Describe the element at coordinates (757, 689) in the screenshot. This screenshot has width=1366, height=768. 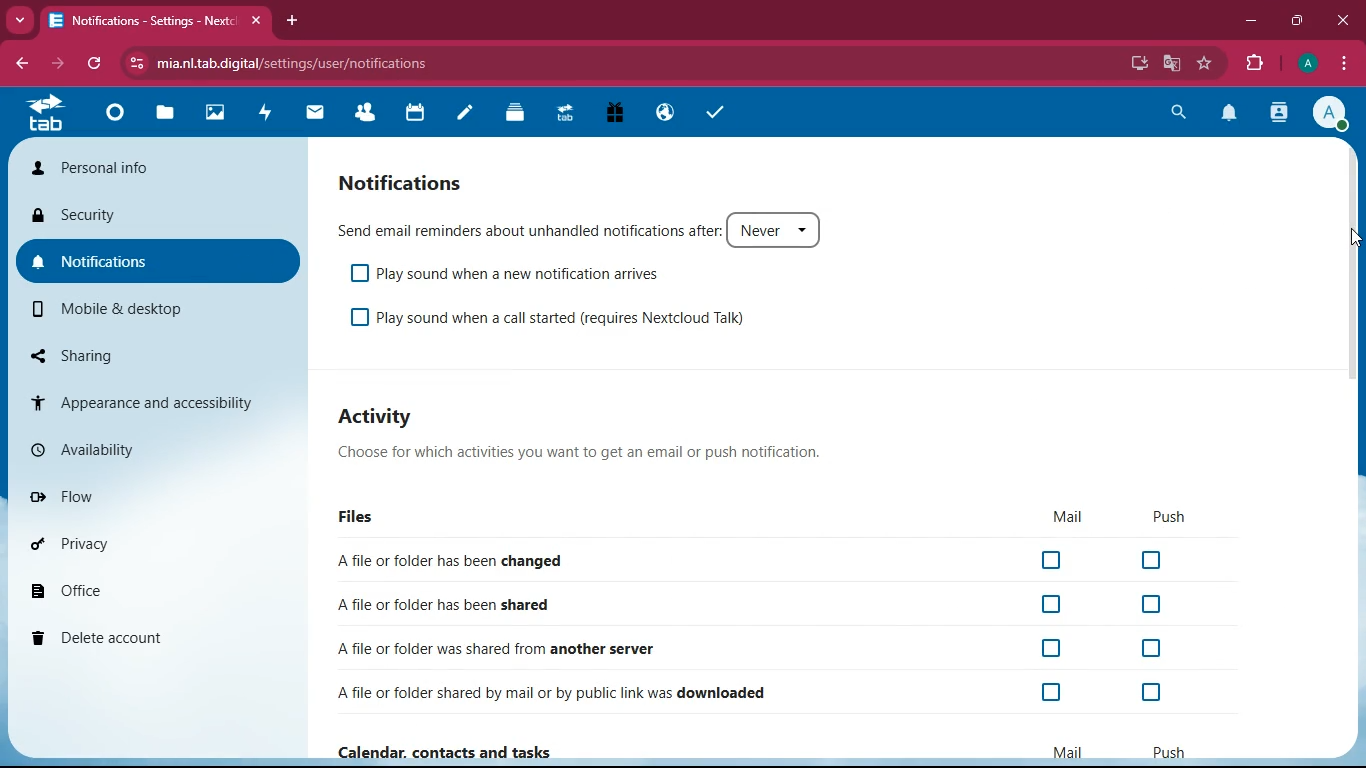
I see `A file or folder shared by mail or by public link was downloaded` at that location.